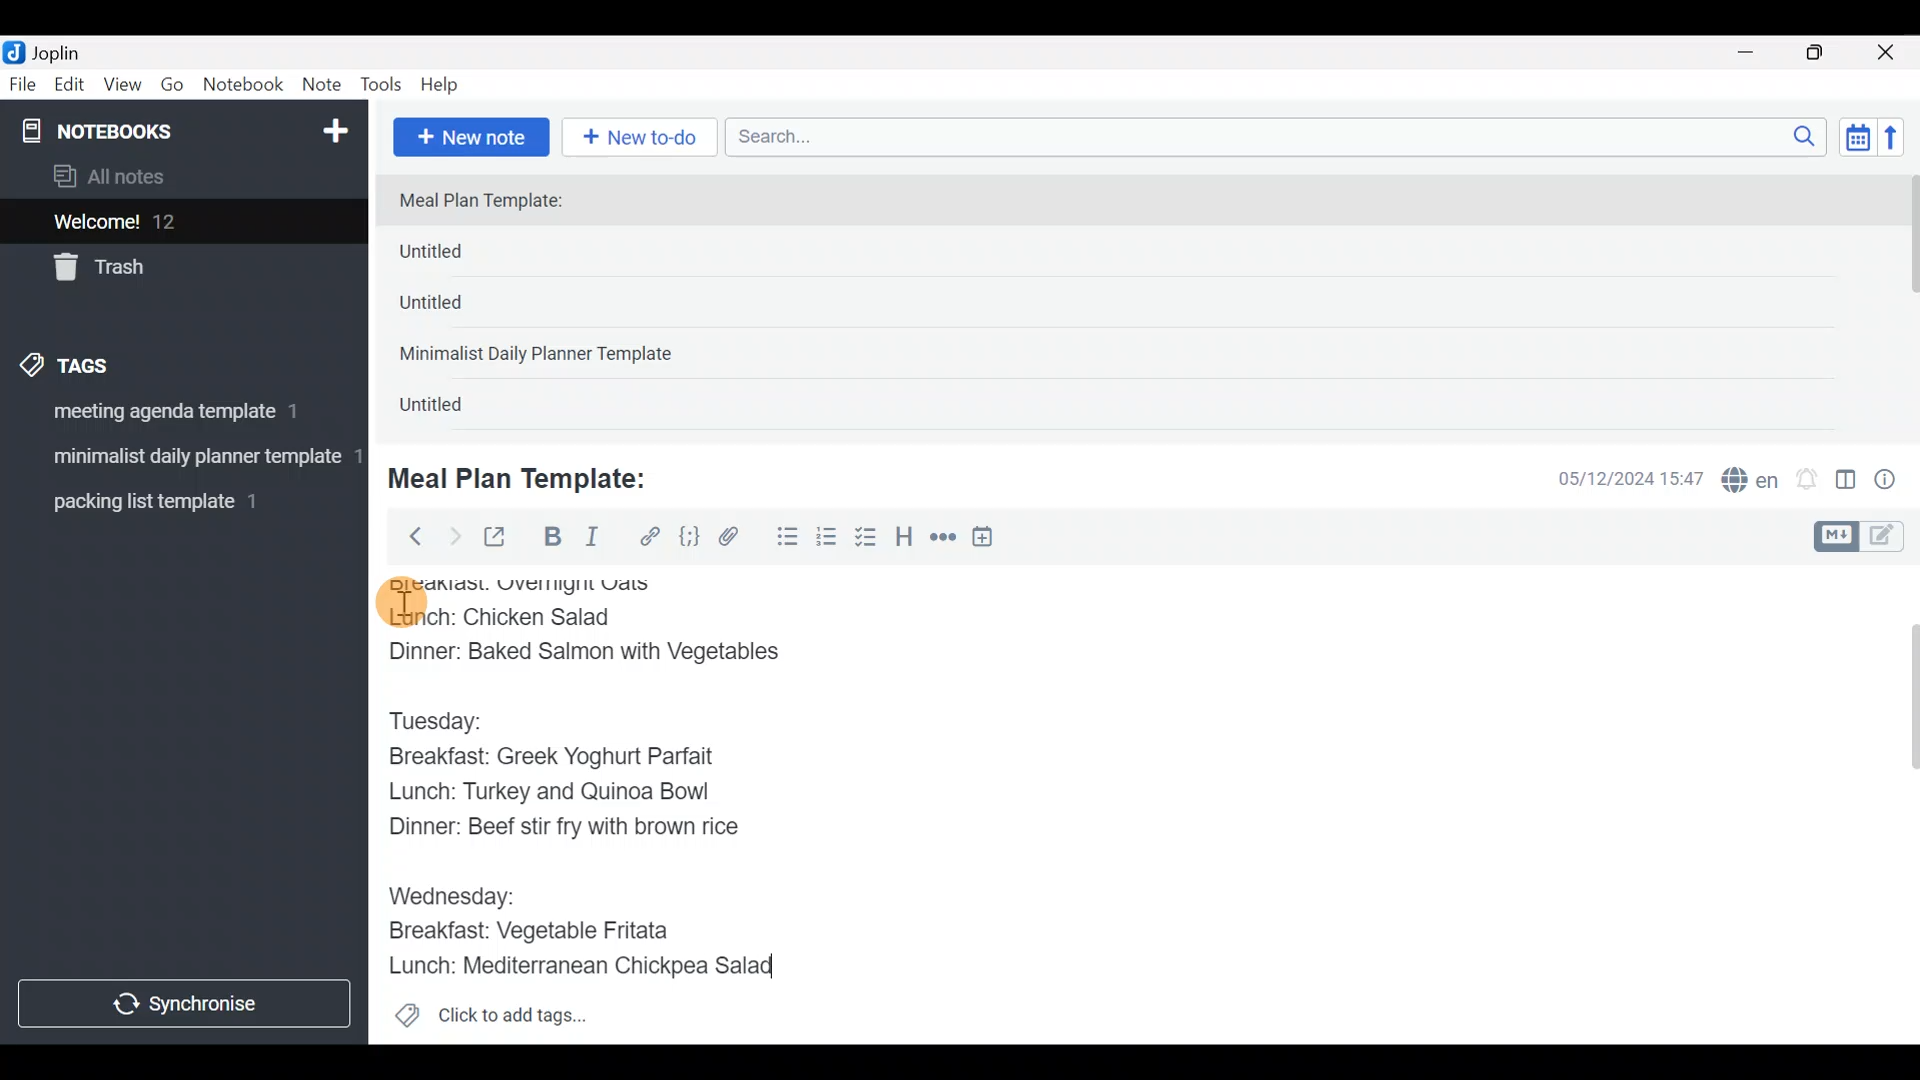 This screenshot has height=1080, width=1920. What do you see at coordinates (1864, 534) in the screenshot?
I see `Toggle editors` at bounding box center [1864, 534].